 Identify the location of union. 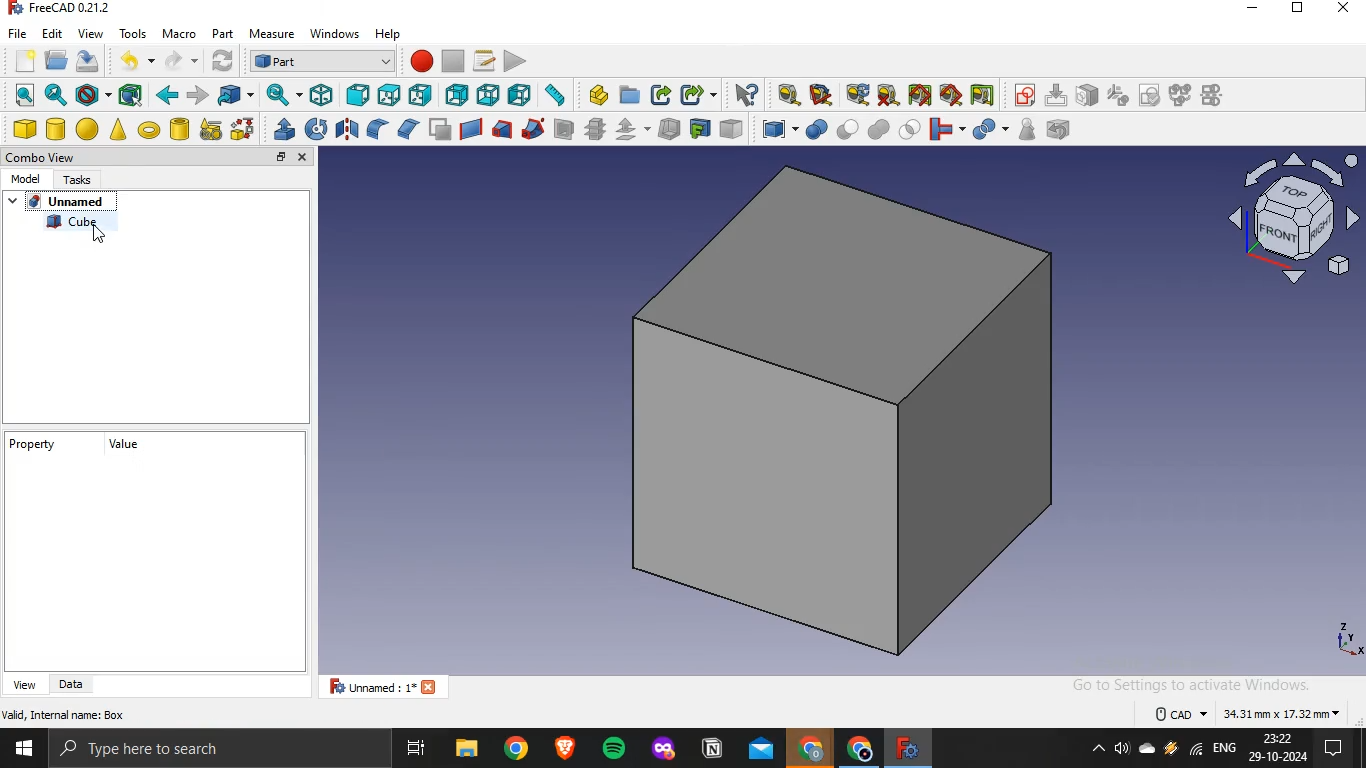
(879, 129).